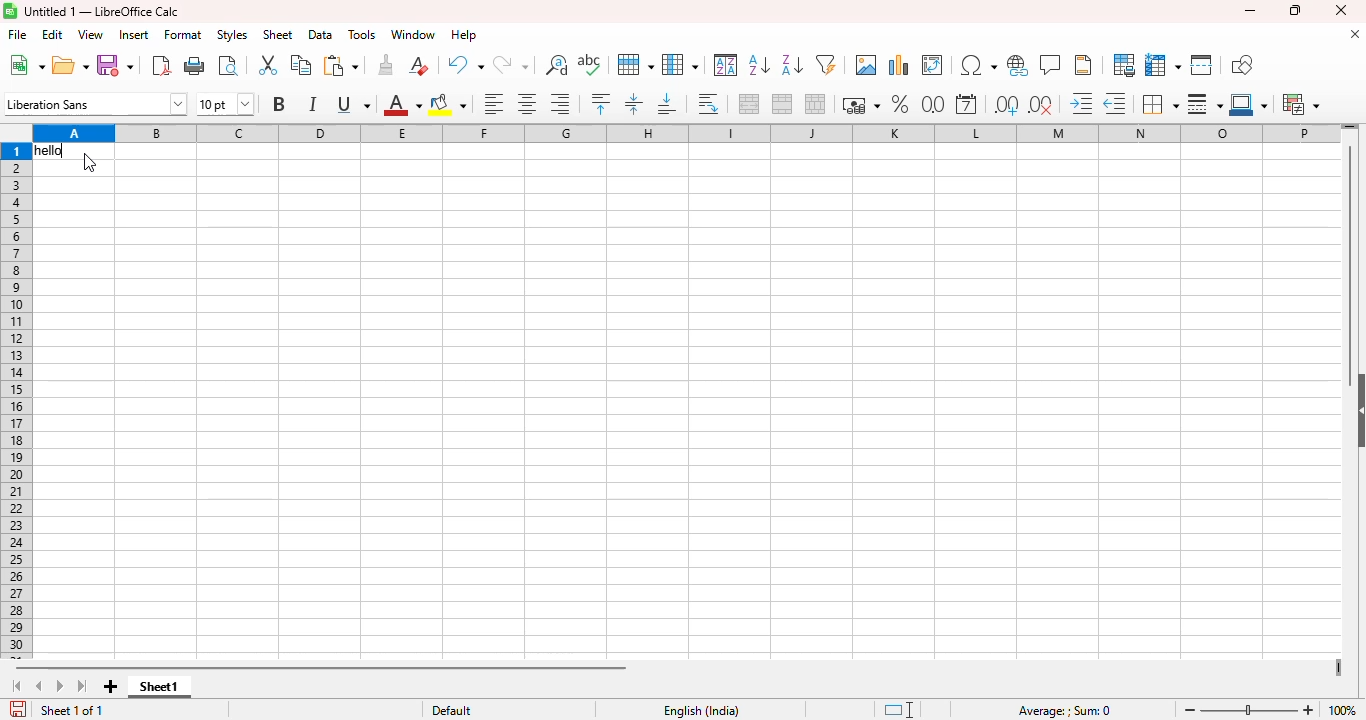 Image resolution: width=1366 pixels, height=720 pixels. What do you see at coordinates (1065, 711) in the screenshot?
I see `formula` at bounding box center [1065, 711].